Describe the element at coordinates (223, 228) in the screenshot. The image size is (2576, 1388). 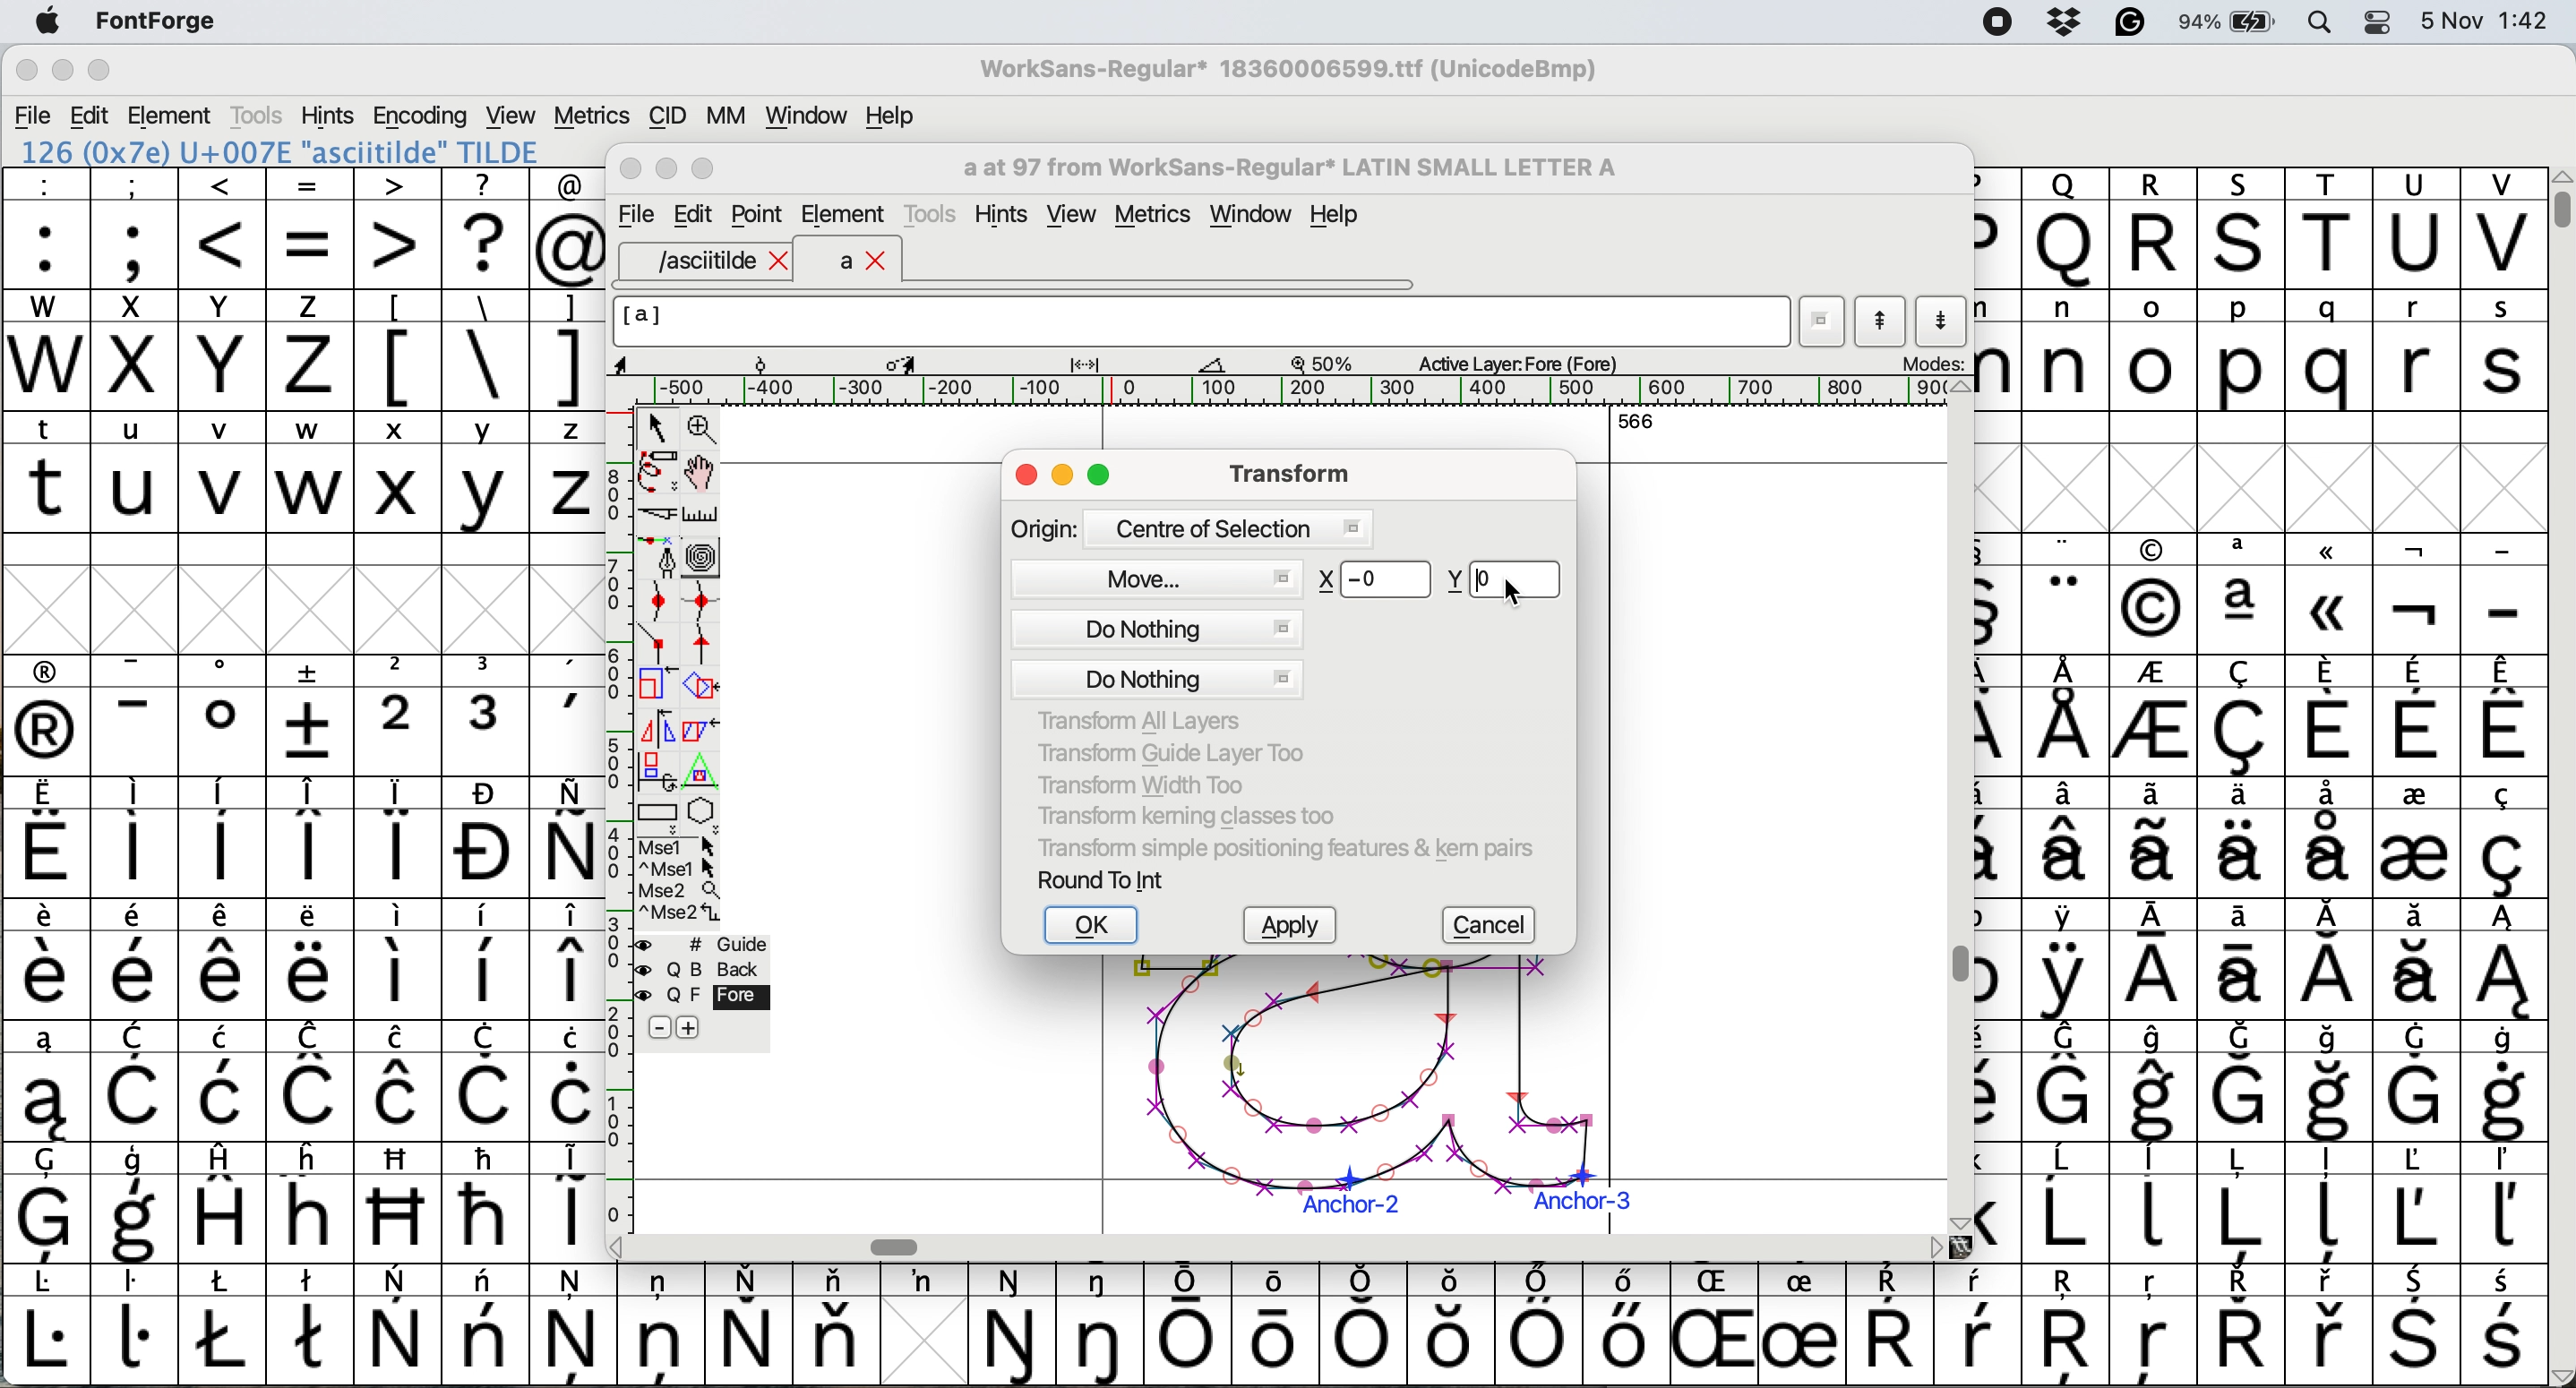
I see `<` at that location.